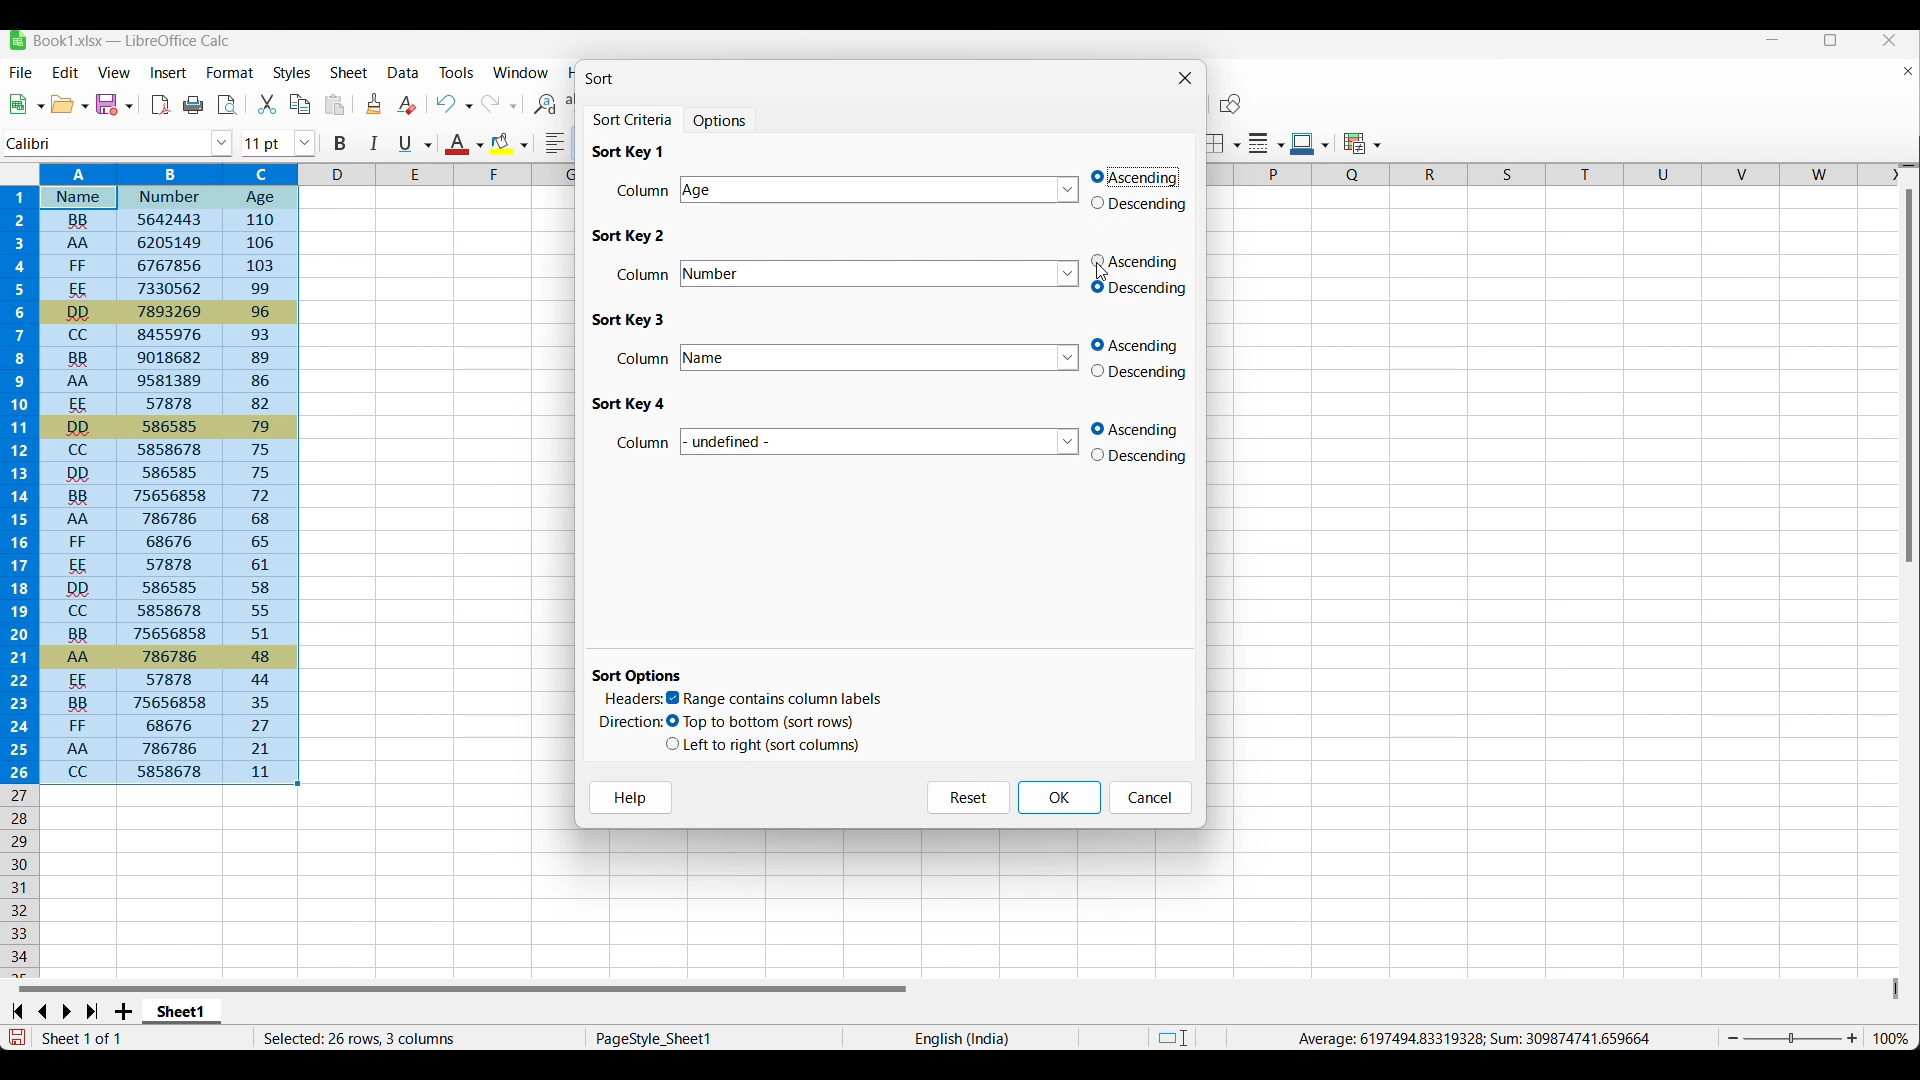 The height and width of the screenshot is (1080, 1920). I want to click on Section title, so click(638, 676).